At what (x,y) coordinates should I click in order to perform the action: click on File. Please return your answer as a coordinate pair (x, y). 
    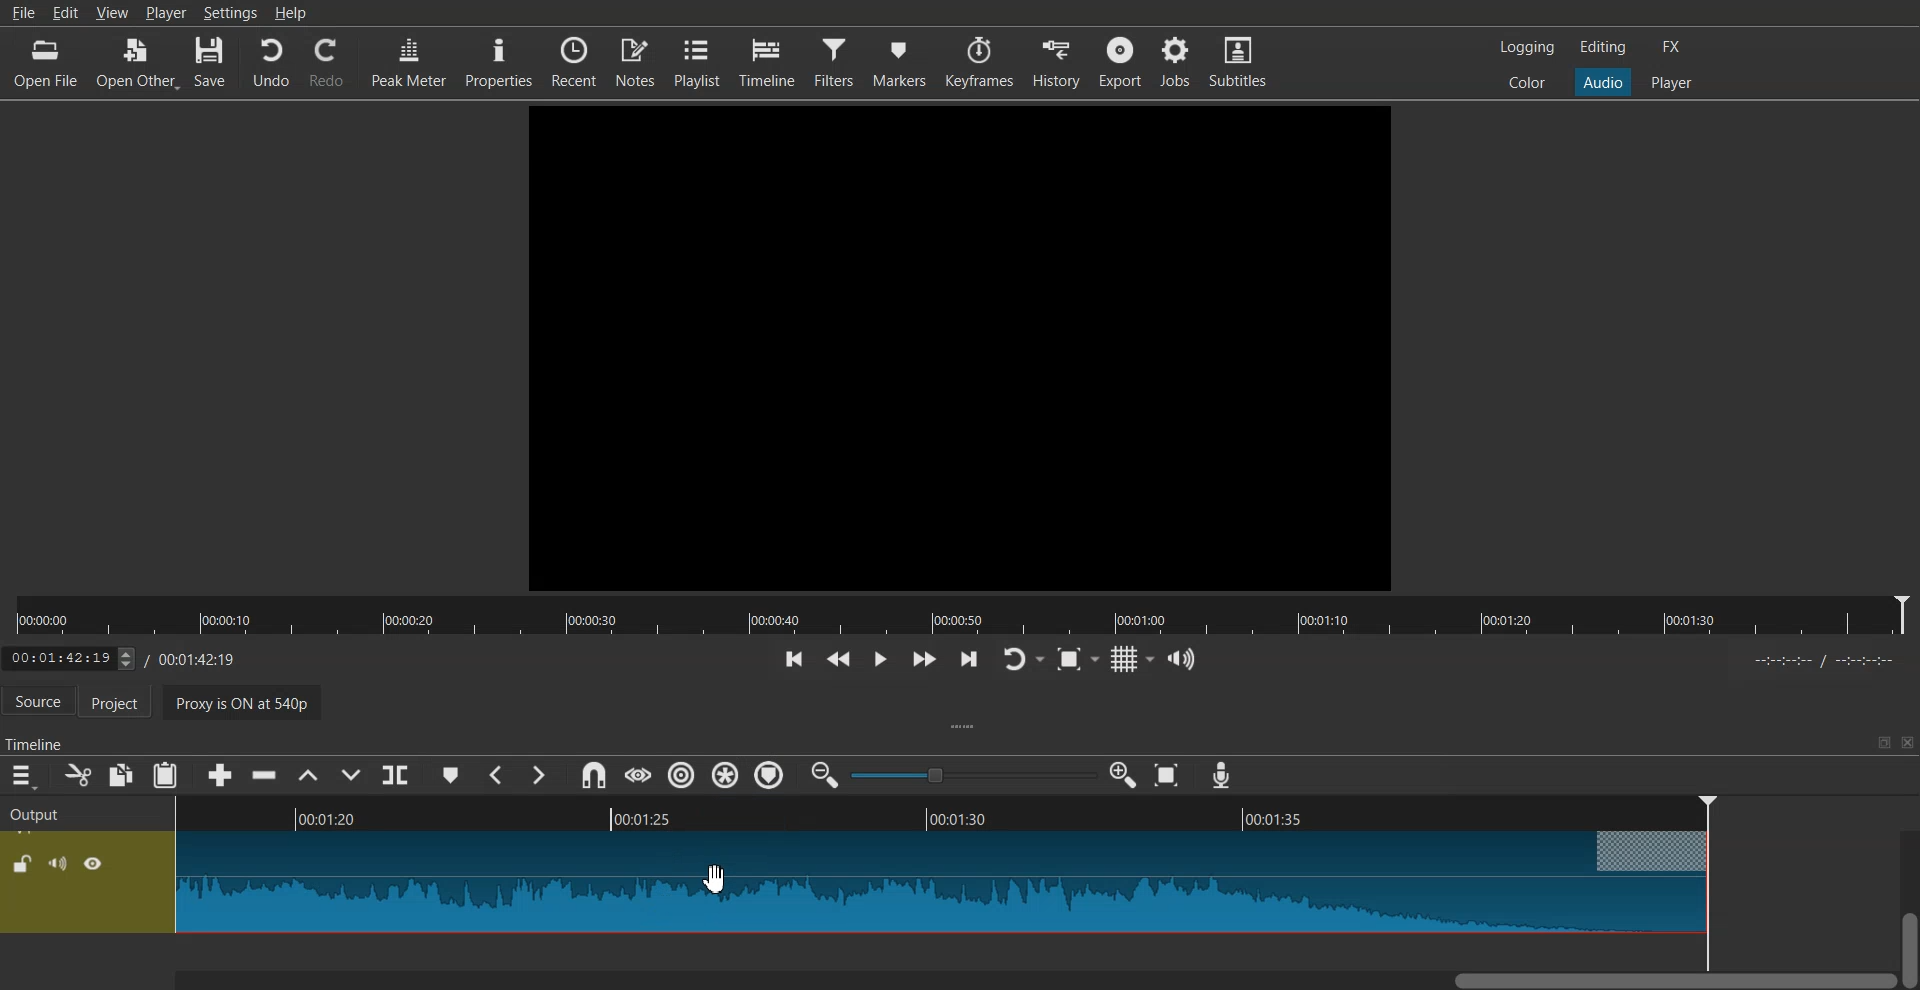
    Looking at the image, I should click on (22, 14).